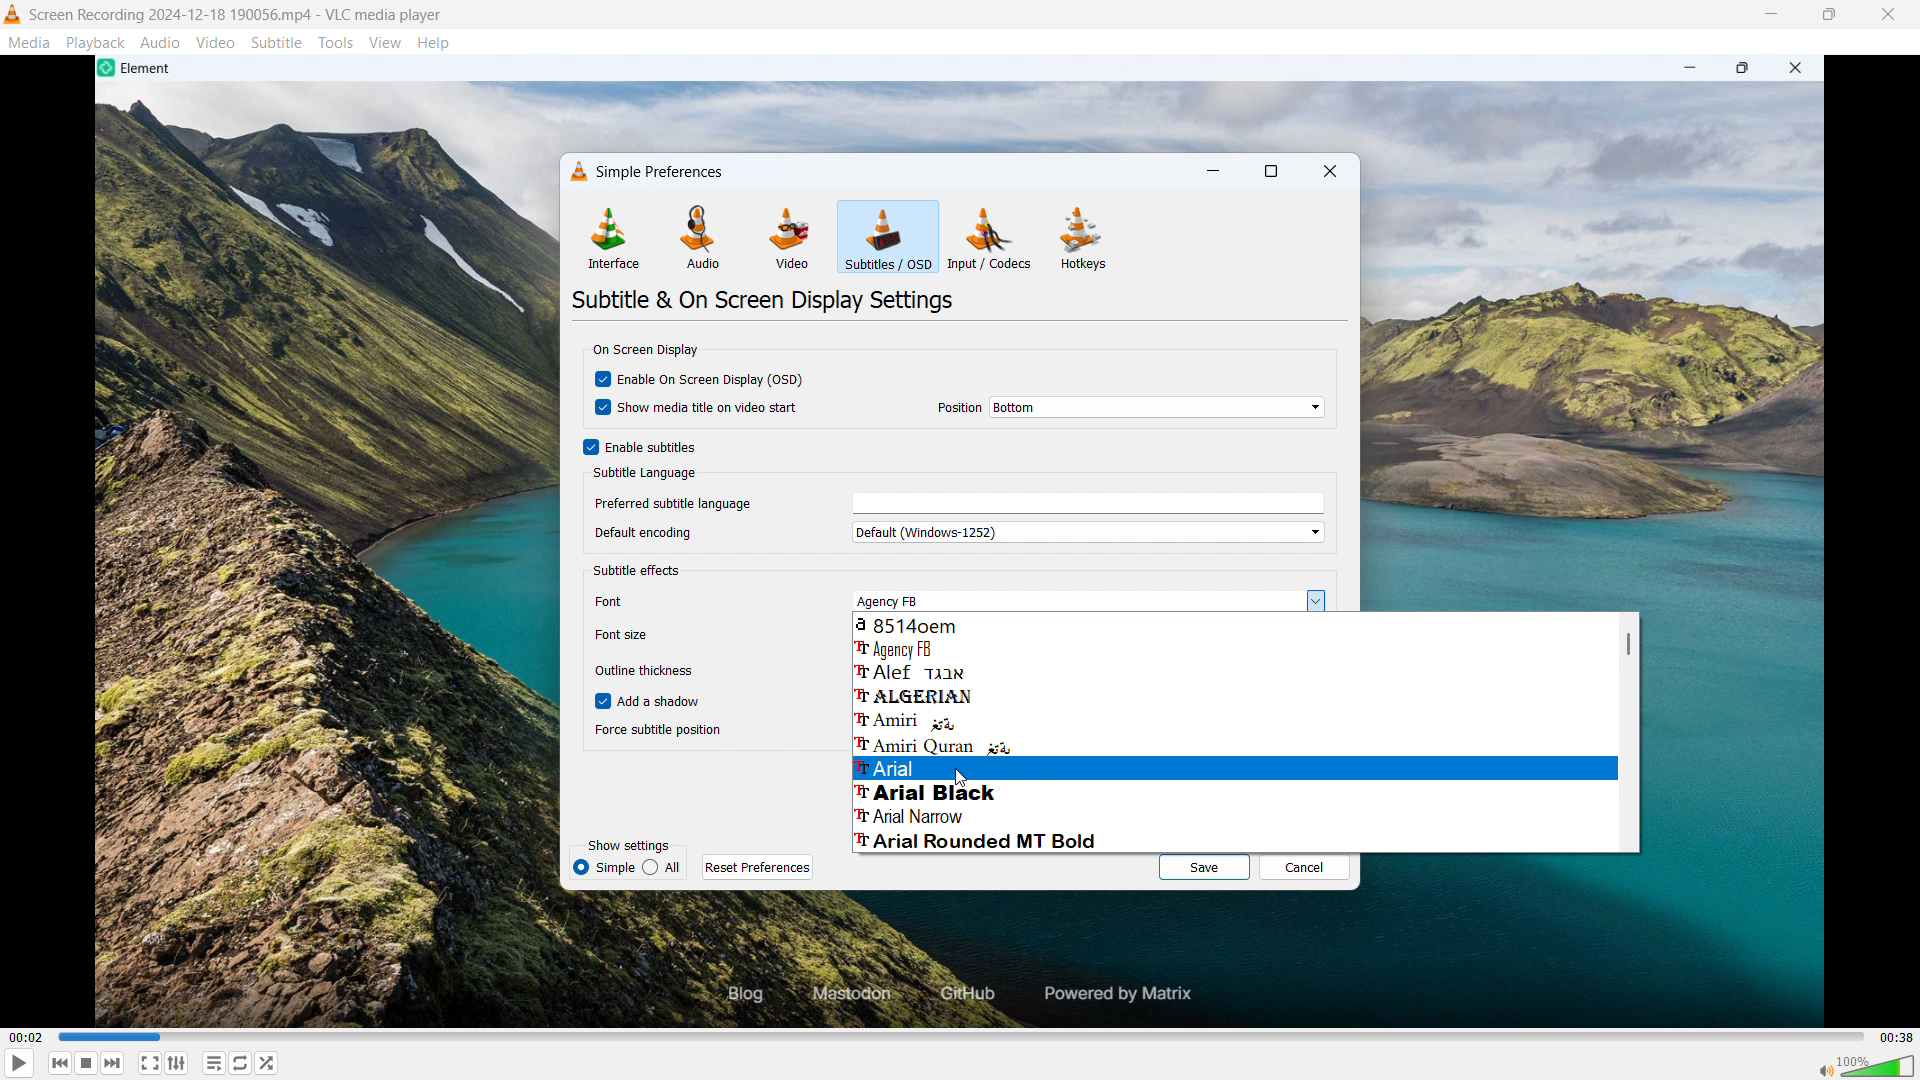  What do you see at coordinates (1203, 866) in the screenshot?
I see `save` at bounding box center [1203, 866].